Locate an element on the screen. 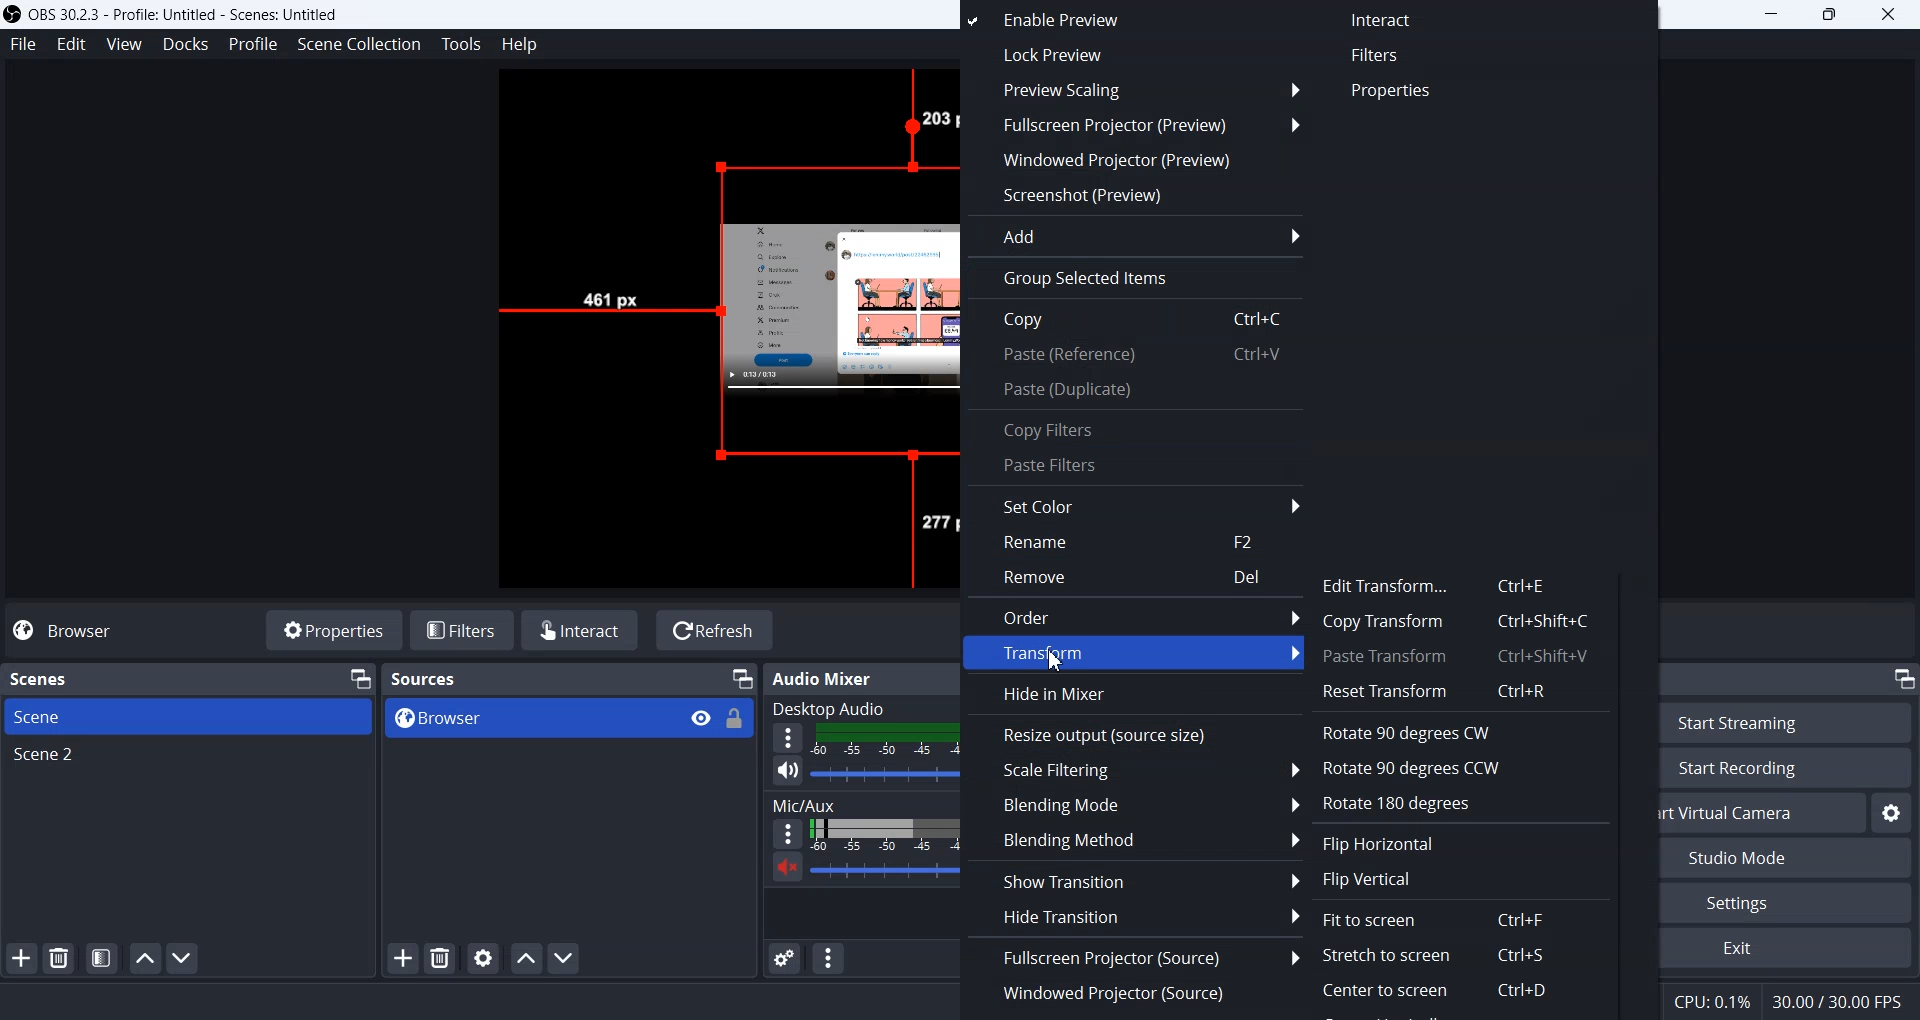 This screenshot has height=1020, width=1920. Lock preview is located at coordinates (1114, 54).